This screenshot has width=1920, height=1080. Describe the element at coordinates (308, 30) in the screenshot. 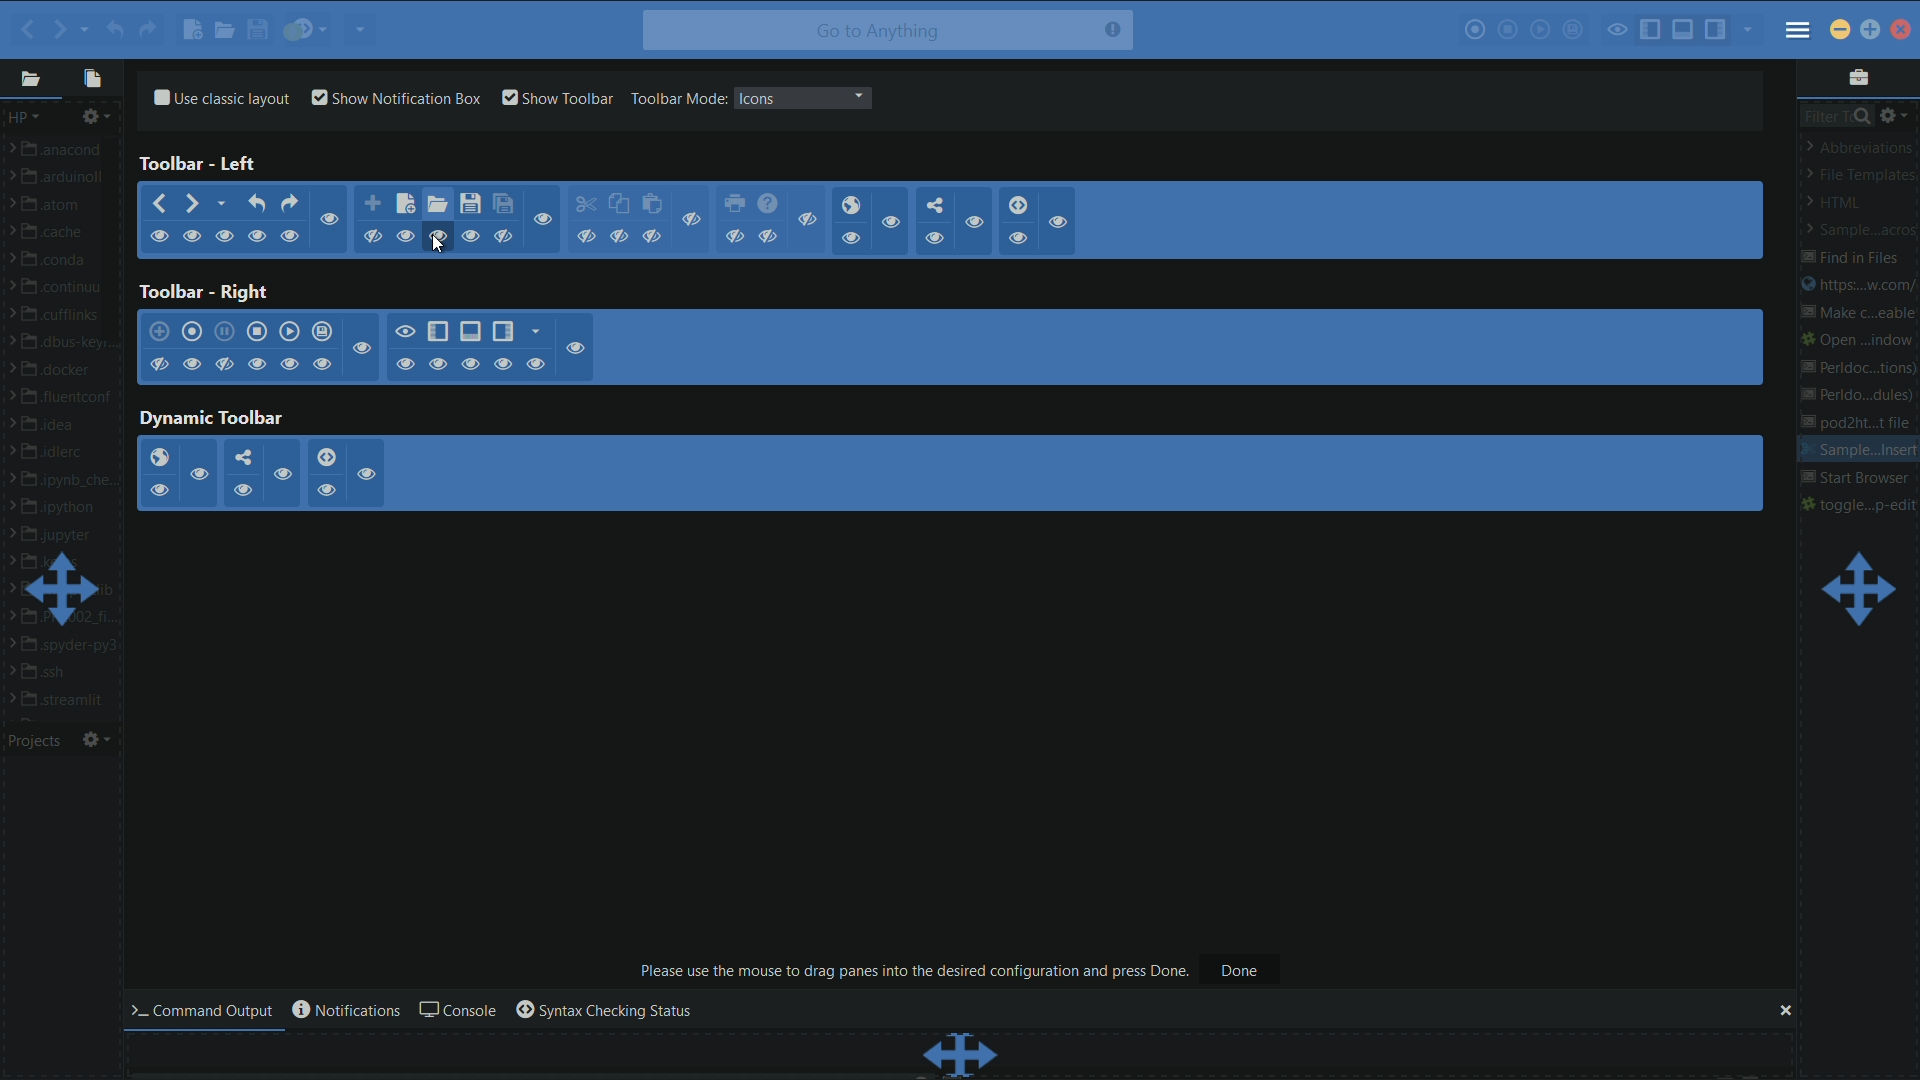

I see `jump to next syntax checking result` at that location.